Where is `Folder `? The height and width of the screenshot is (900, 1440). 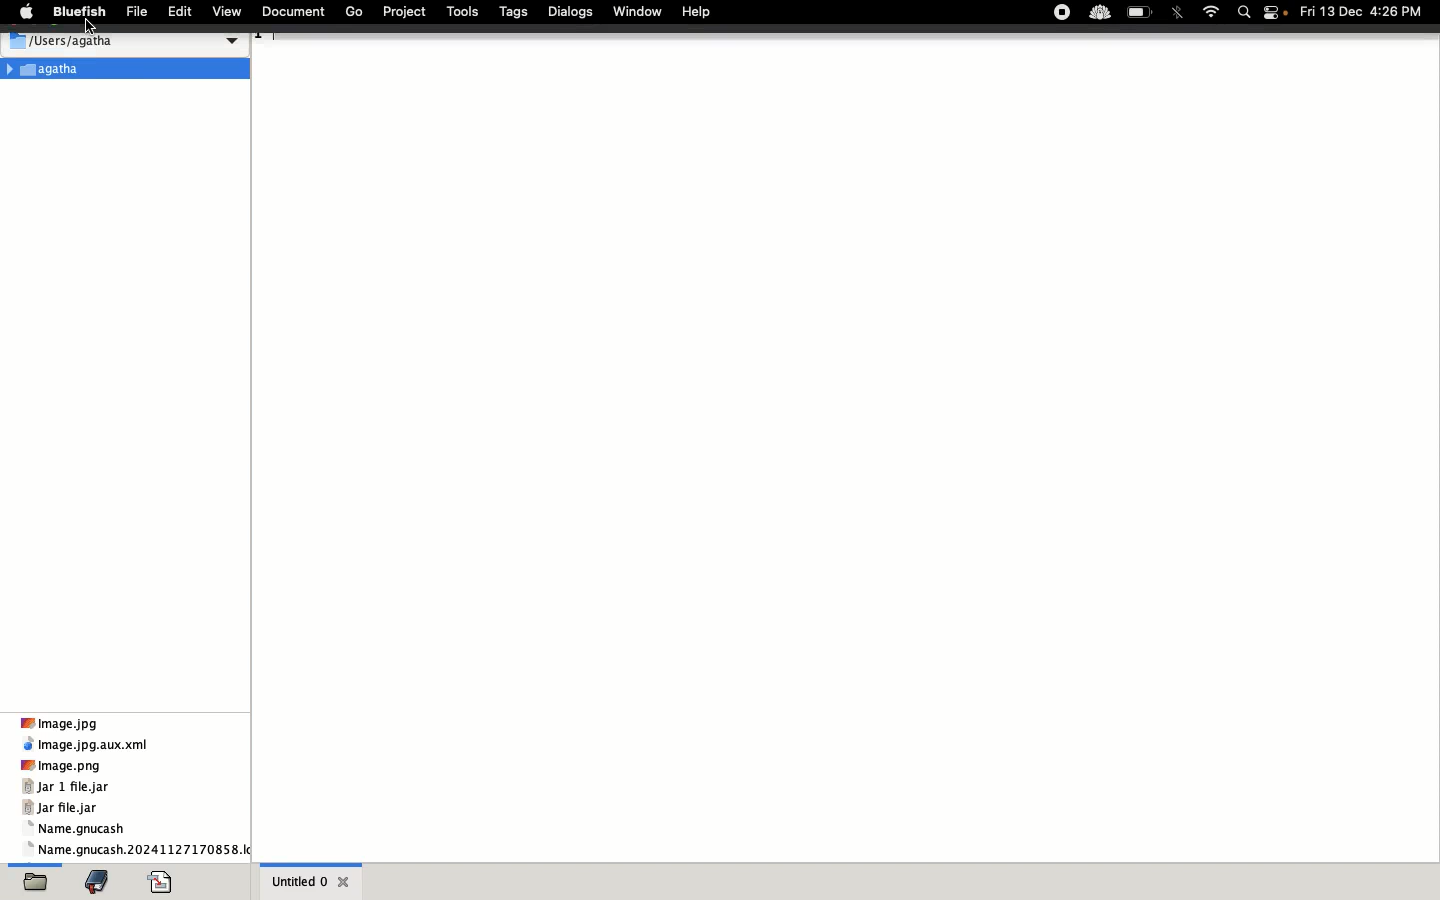 Folder  is located at coordinates (125, 71).